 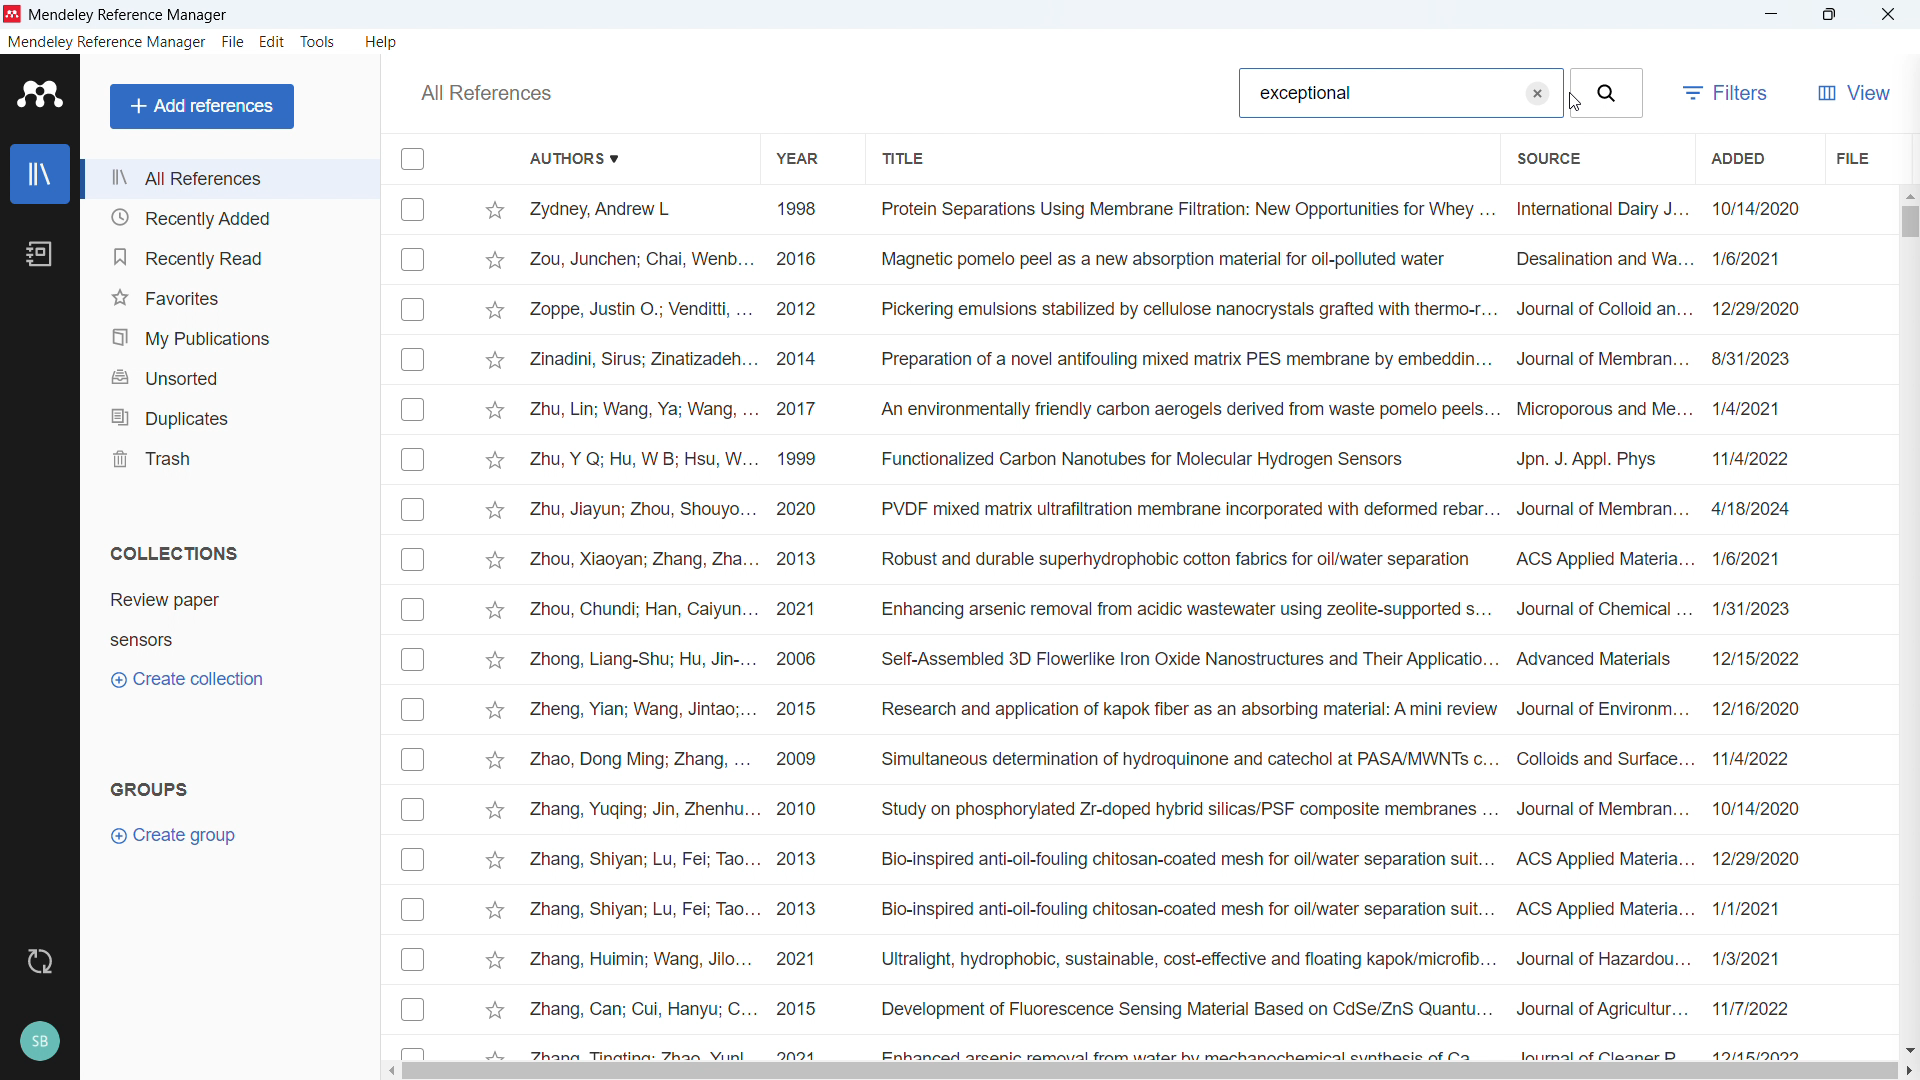 I want to click on library, so click(x=40, y=173).